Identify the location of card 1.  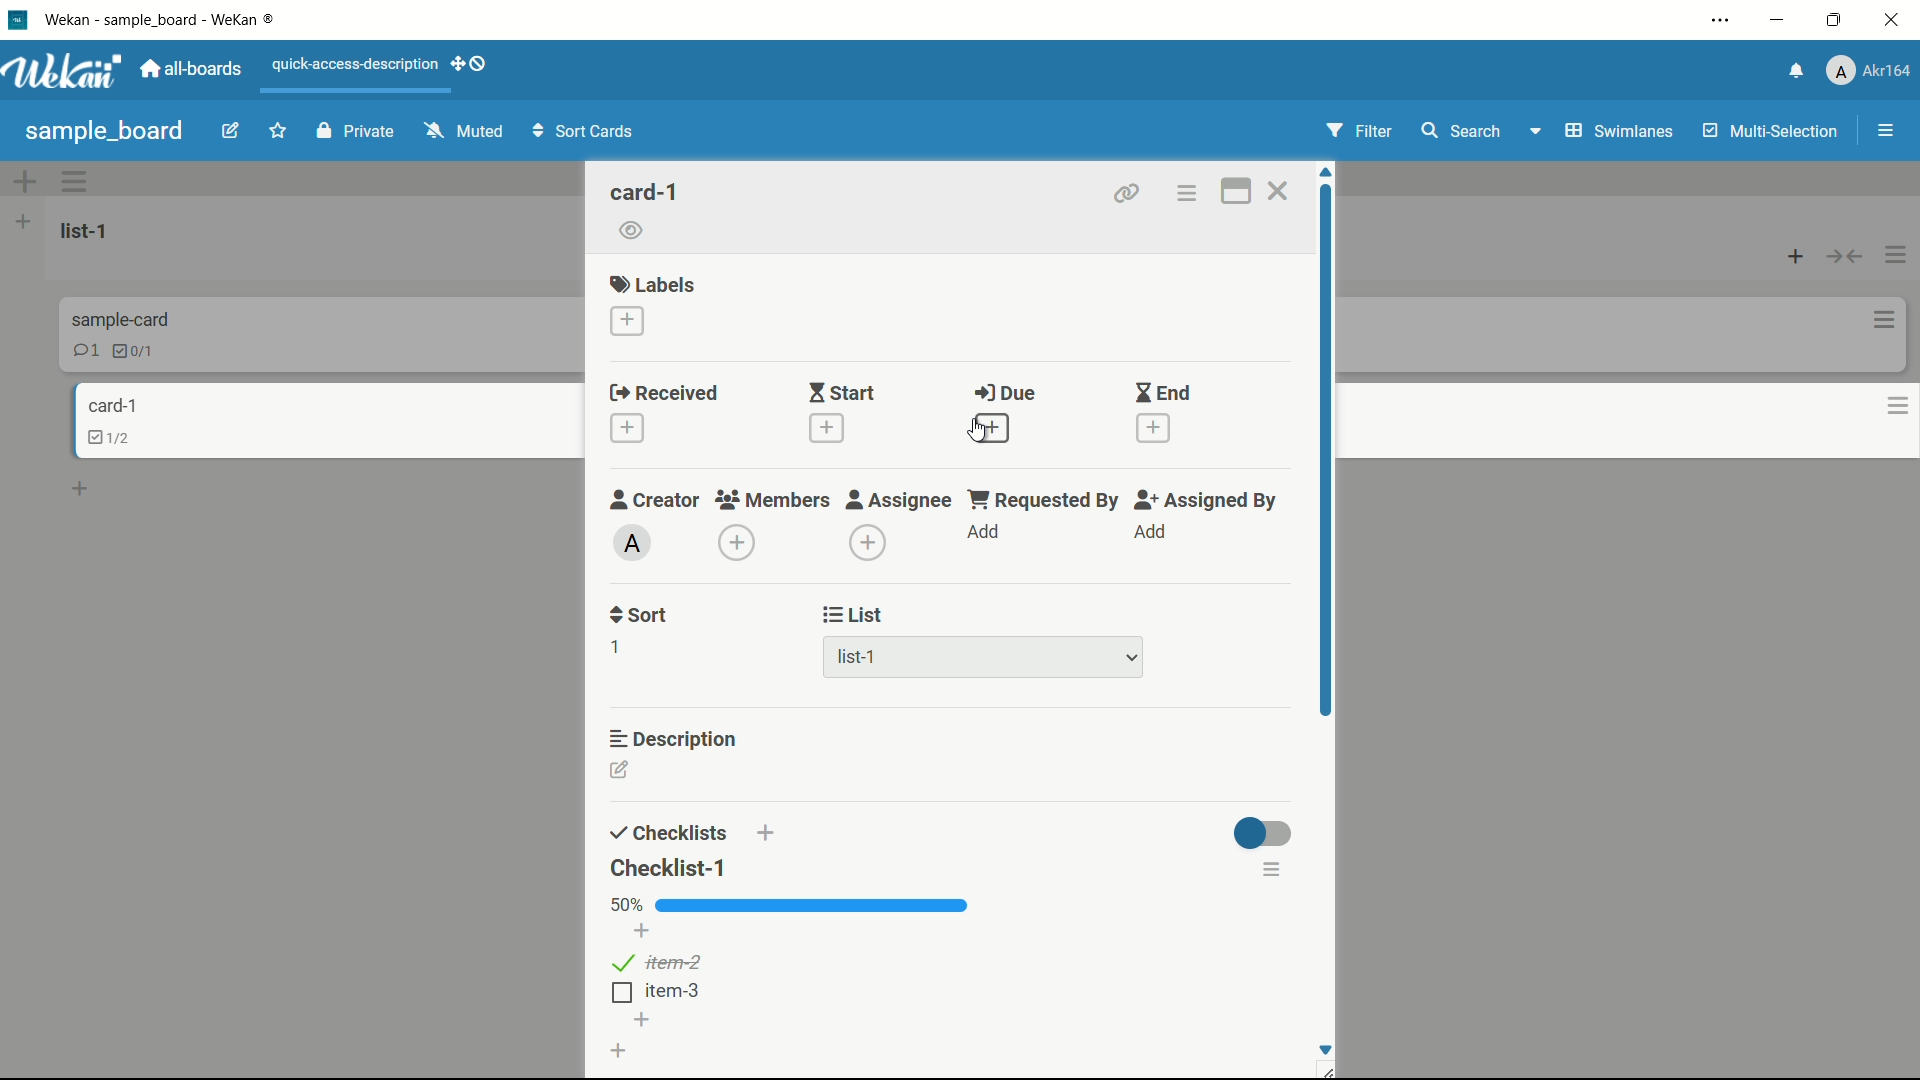
(110, 404).